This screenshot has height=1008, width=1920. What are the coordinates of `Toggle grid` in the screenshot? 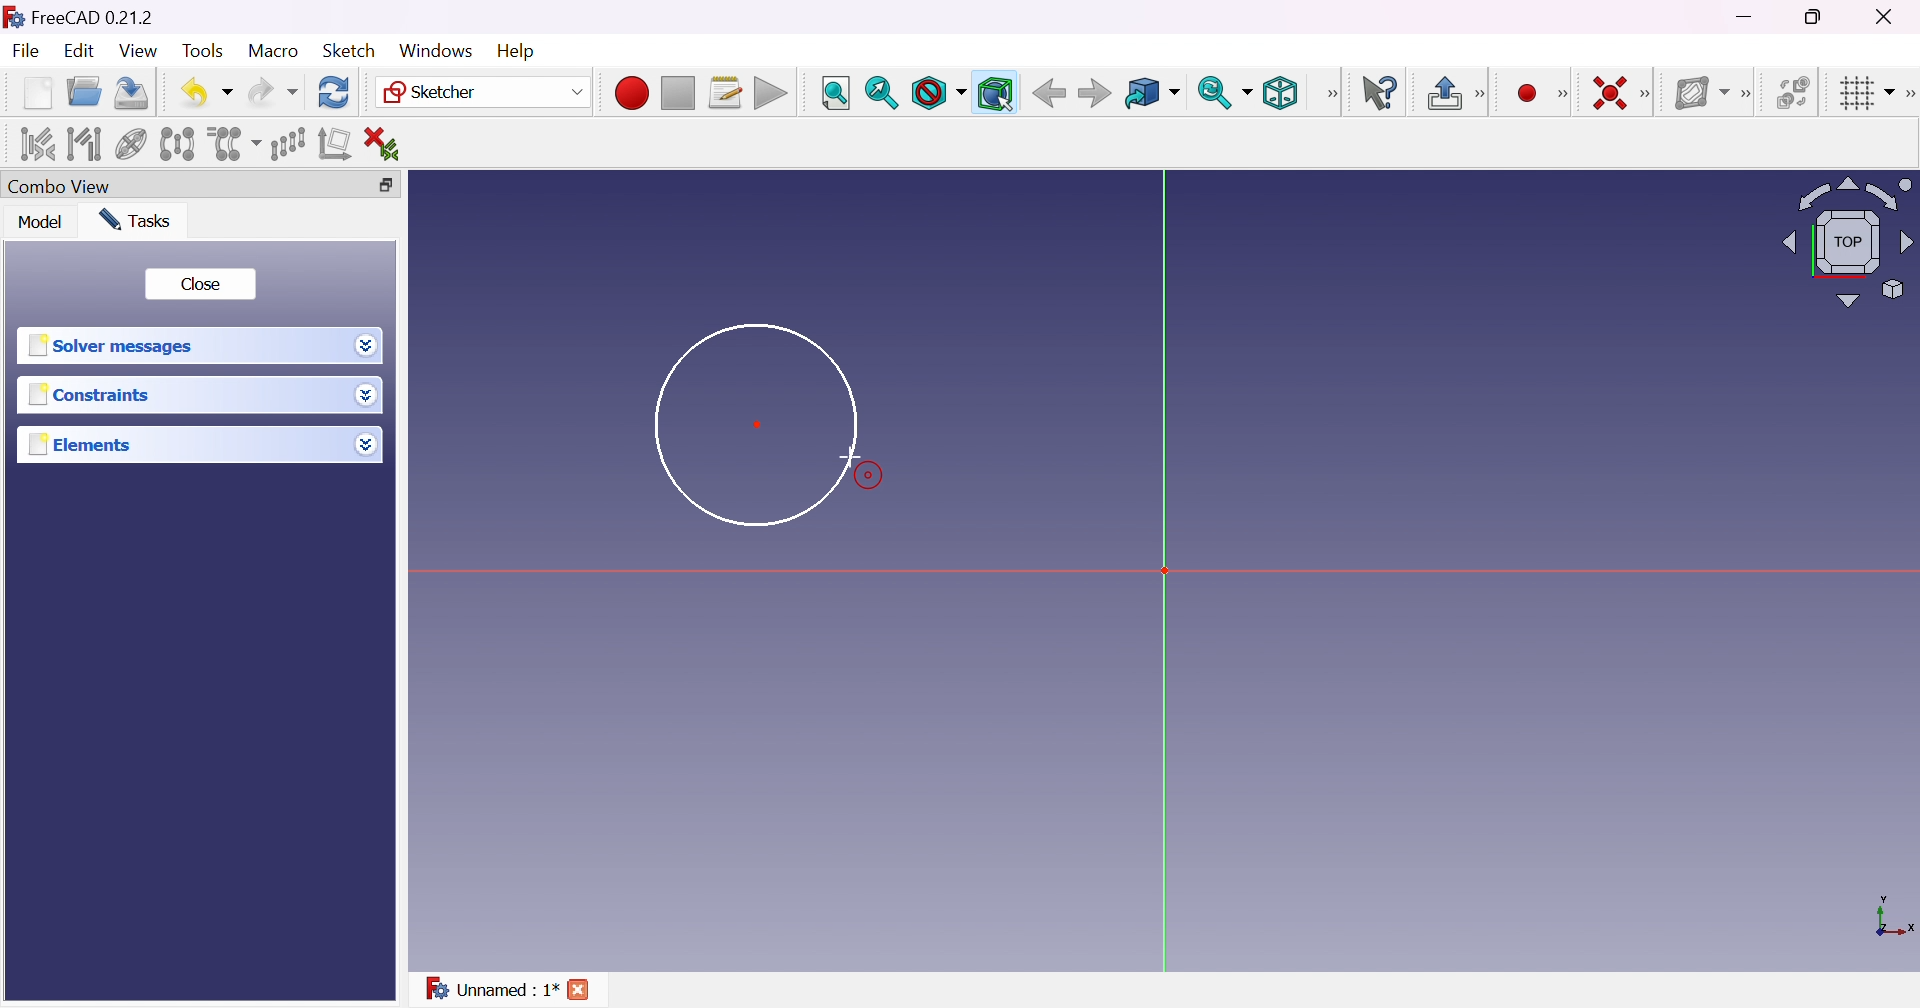 It's located at (1865, 94).